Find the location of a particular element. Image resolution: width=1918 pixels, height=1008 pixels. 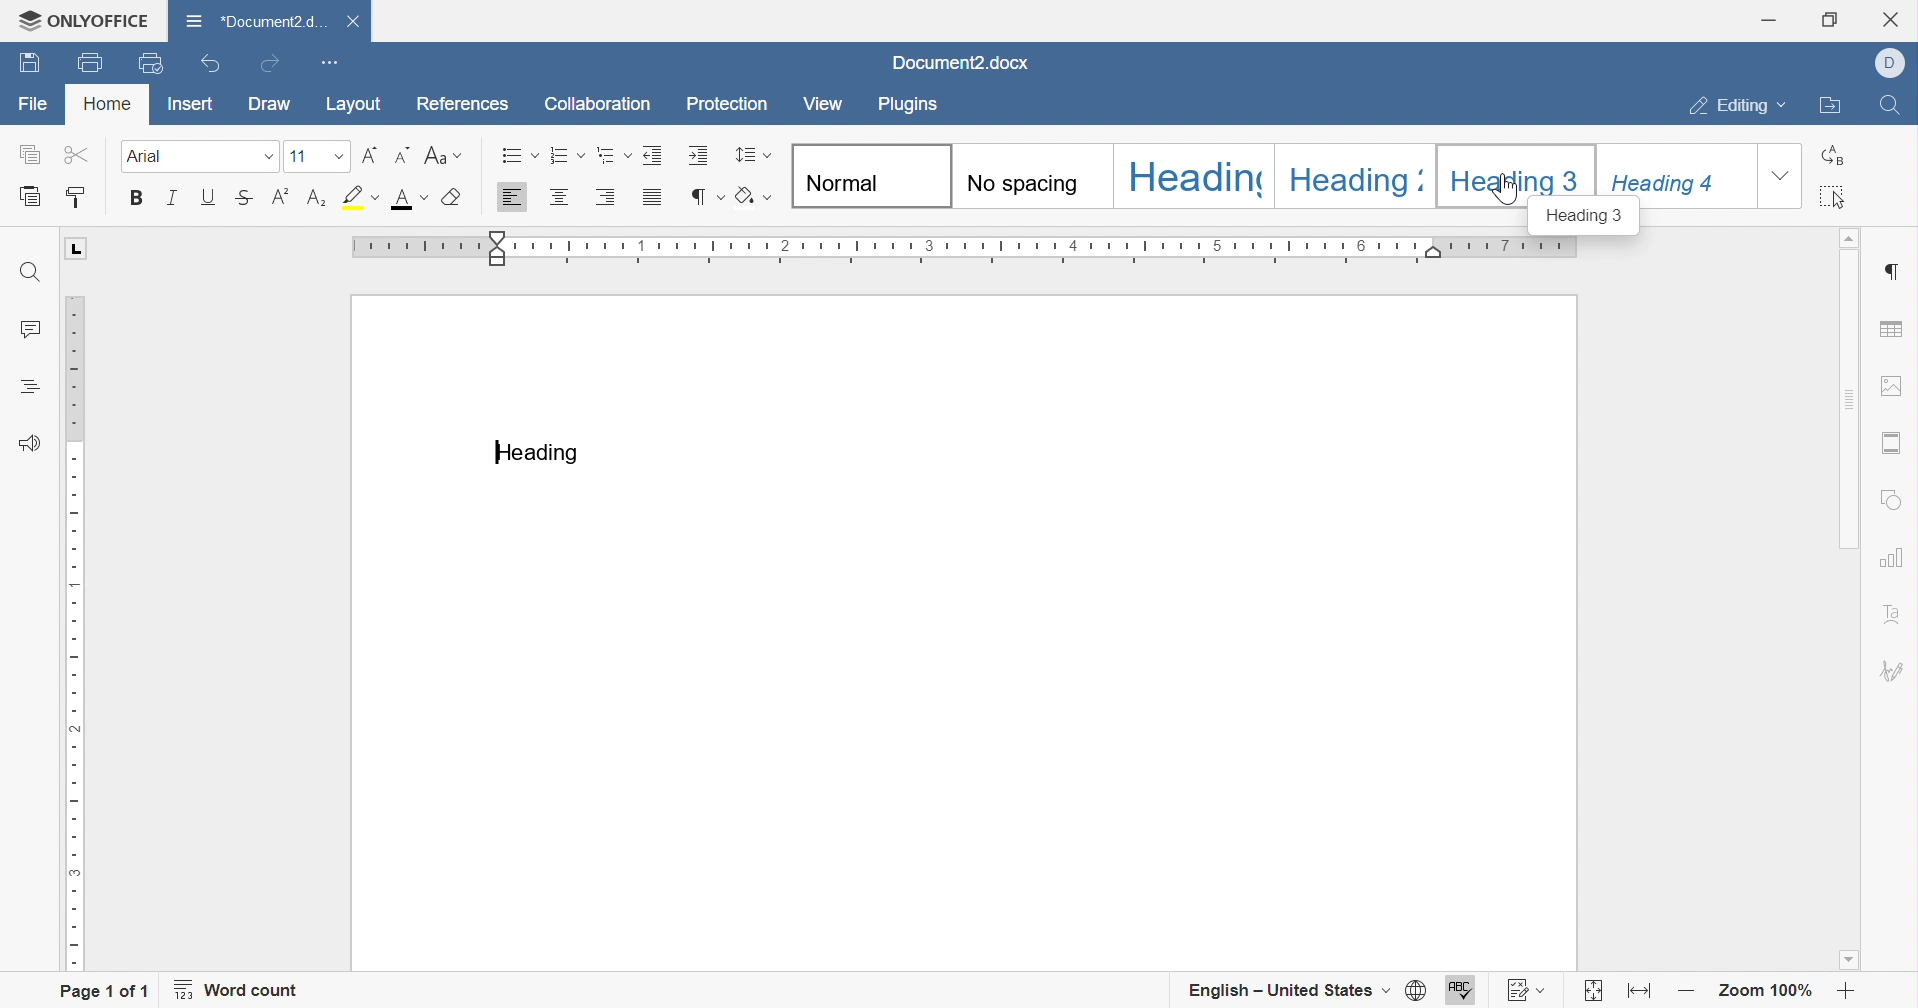

Align Left is located at coordinates (514, 200).